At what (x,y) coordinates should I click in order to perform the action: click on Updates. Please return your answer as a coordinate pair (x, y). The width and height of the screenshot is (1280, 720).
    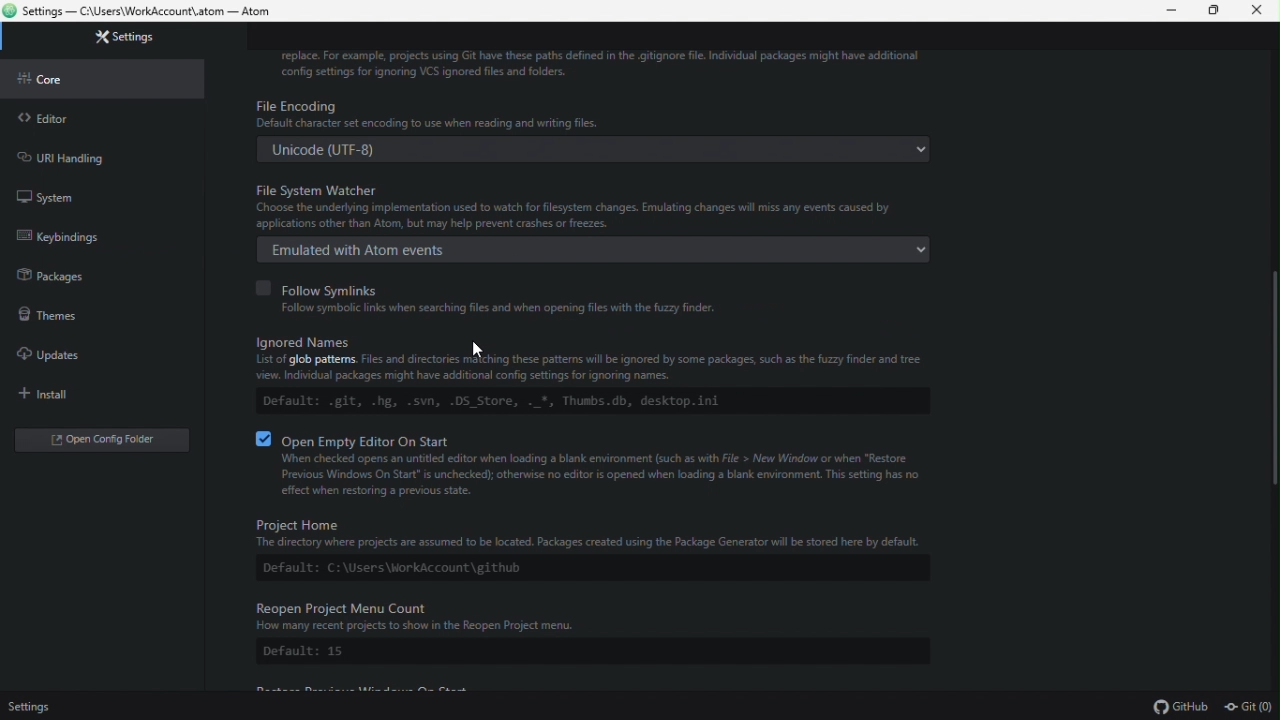
    Looking at the image, I should click on (92, 354).